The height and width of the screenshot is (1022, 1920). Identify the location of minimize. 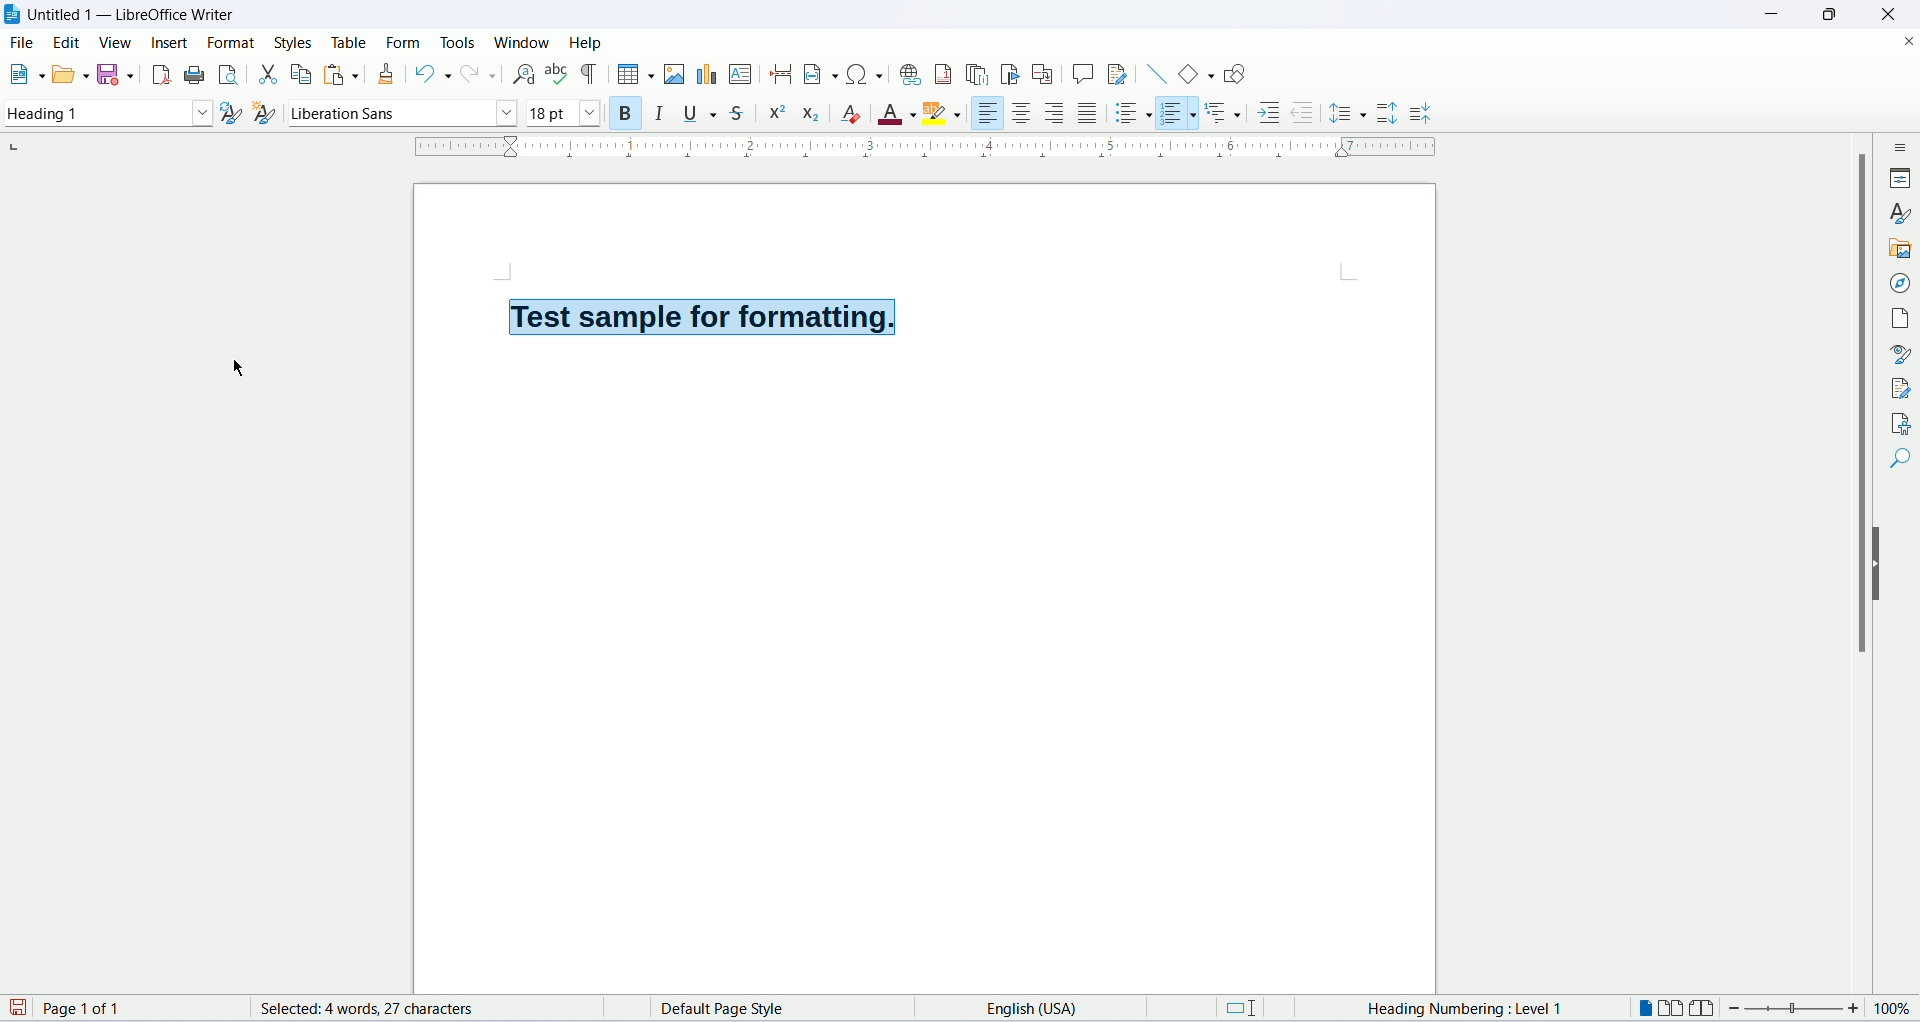
(1771, 12).